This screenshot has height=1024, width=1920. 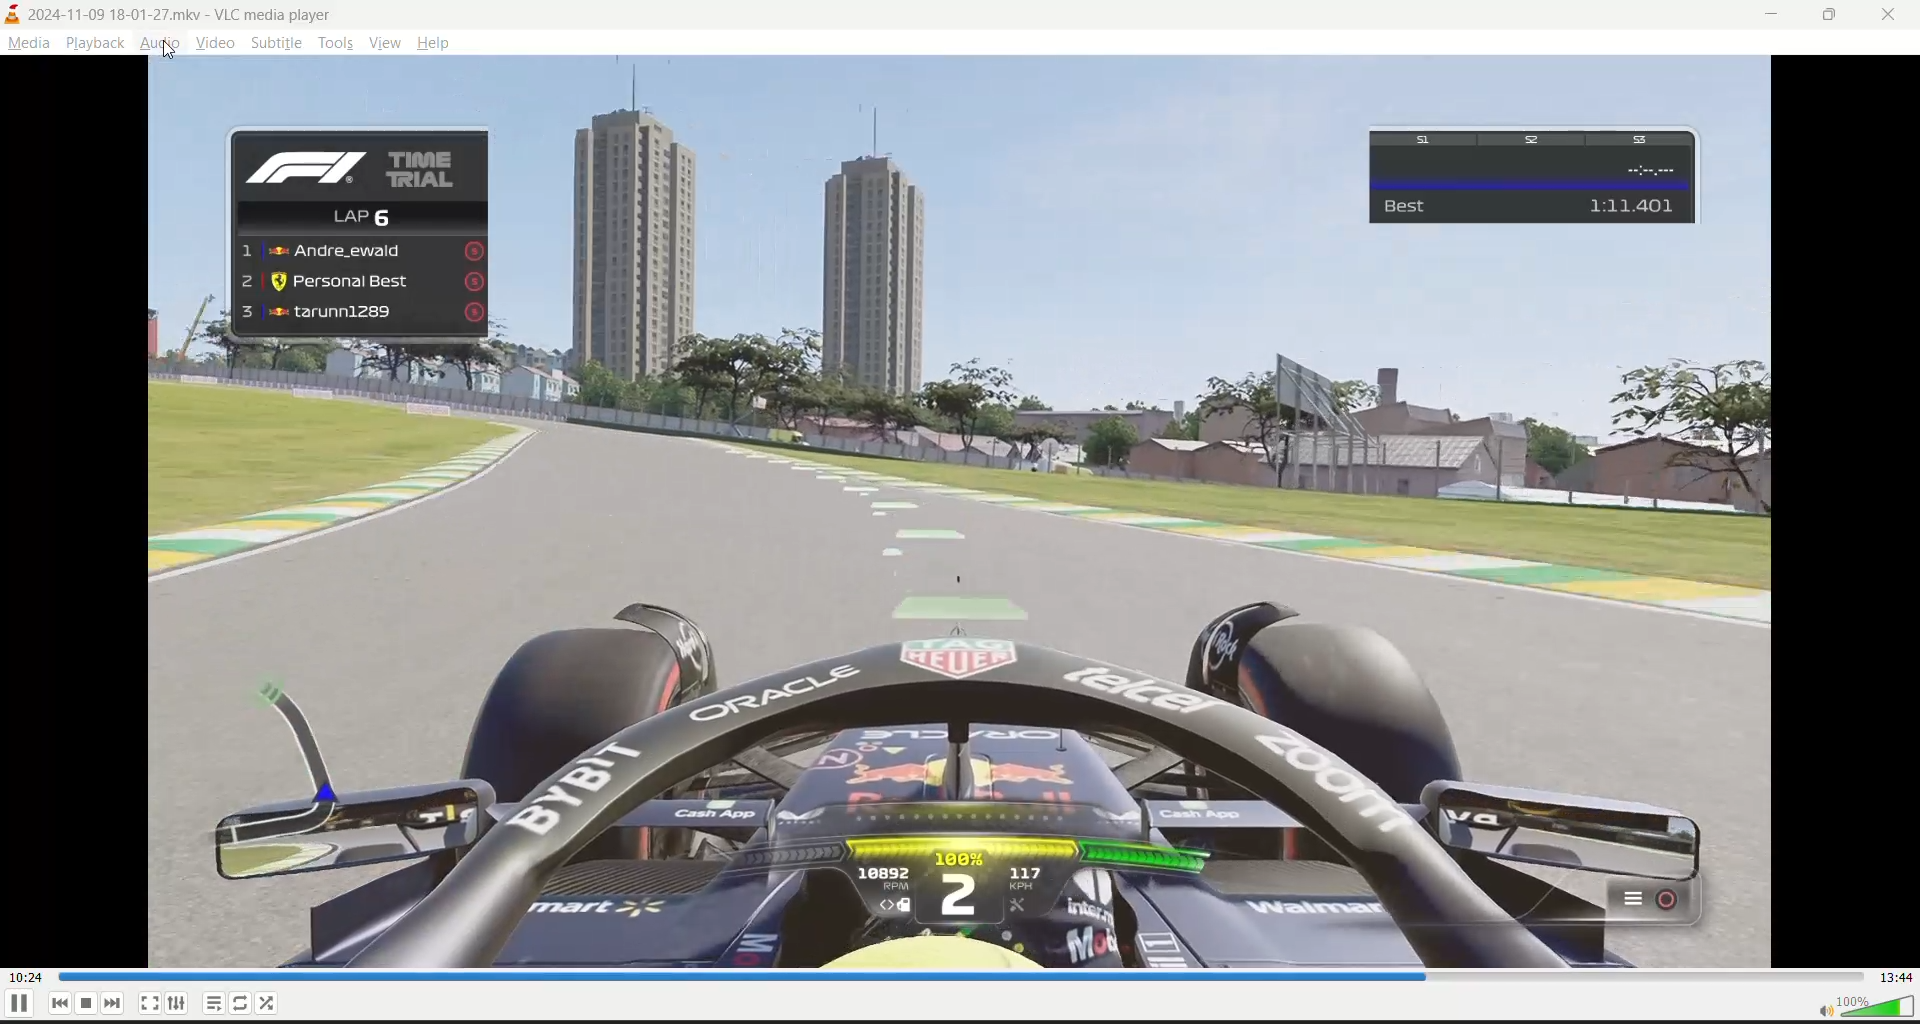 I want to click on preview, so click(x=185, y=232).